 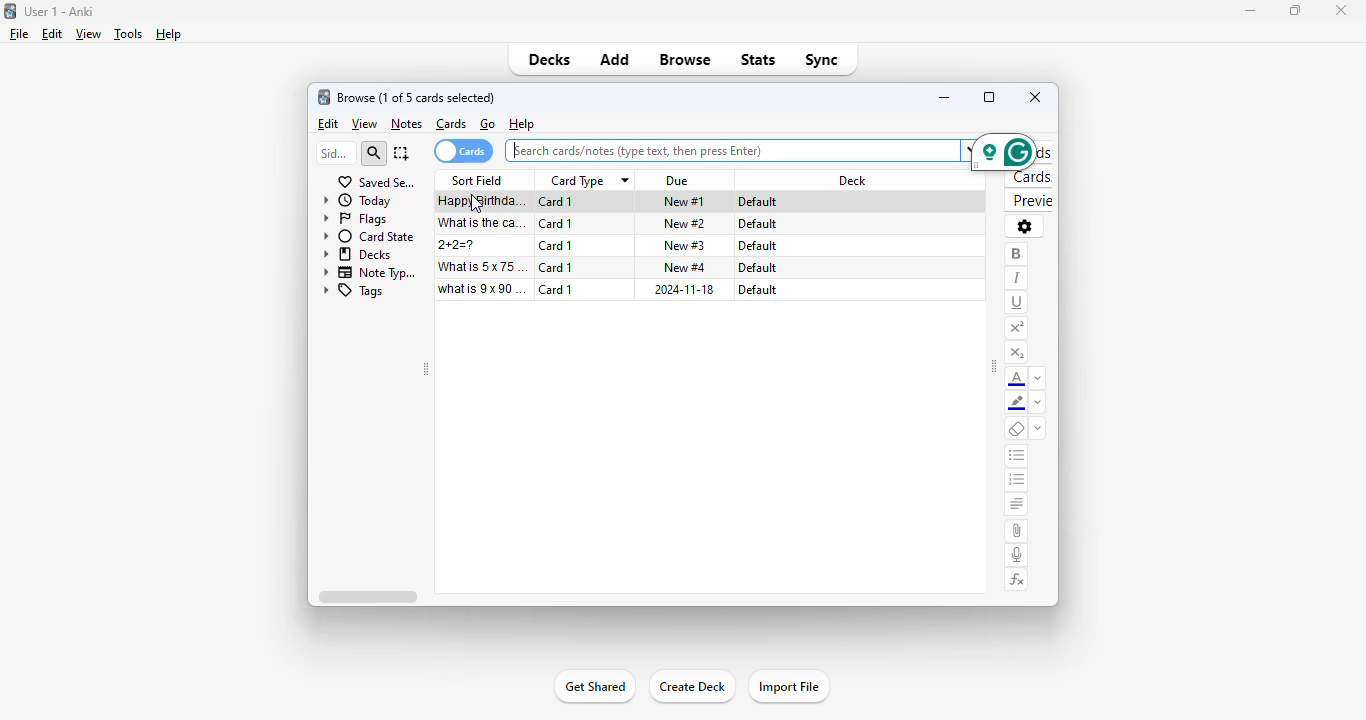 What do you see at coordinates (89, 34) in the screenshot?
I see `view` at bounding box center [89, 34].